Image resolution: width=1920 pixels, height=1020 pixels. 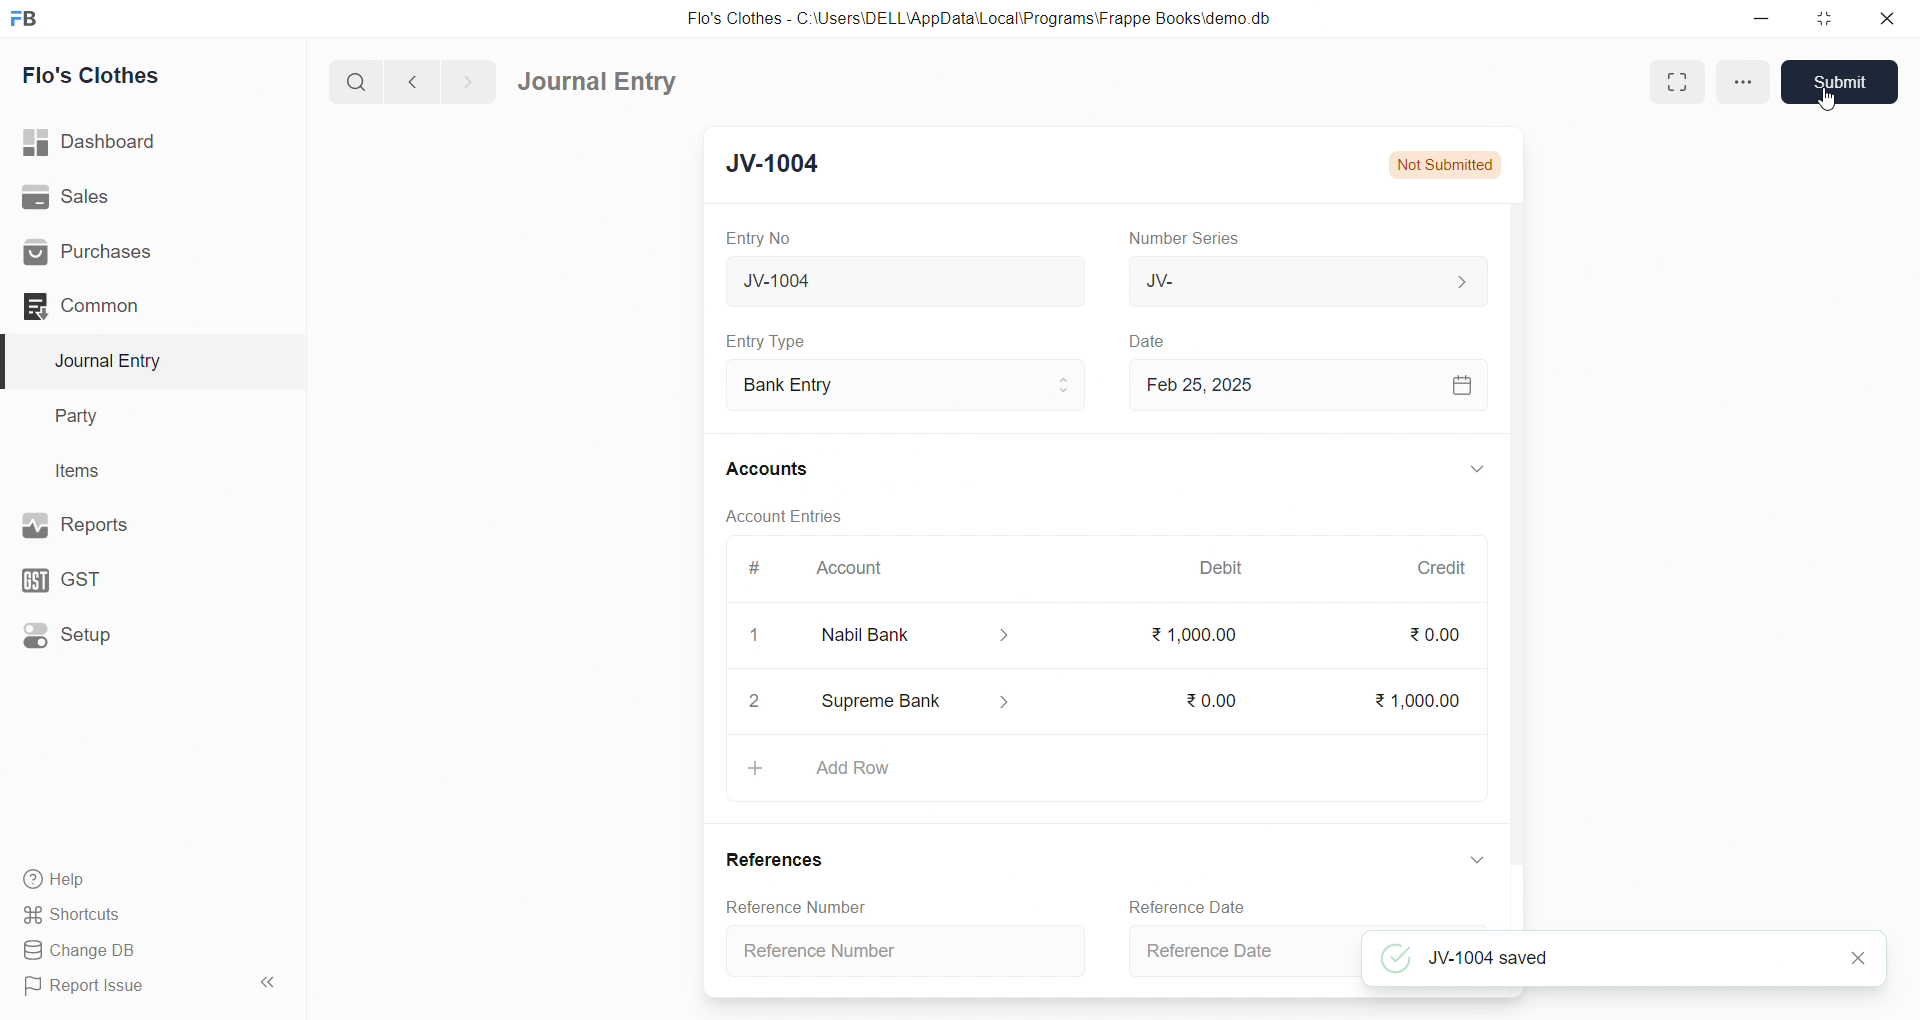 What do you see at coordinates (1840, 82) in the screenshot?
I see `Save` at bounding box center [1840, 82].